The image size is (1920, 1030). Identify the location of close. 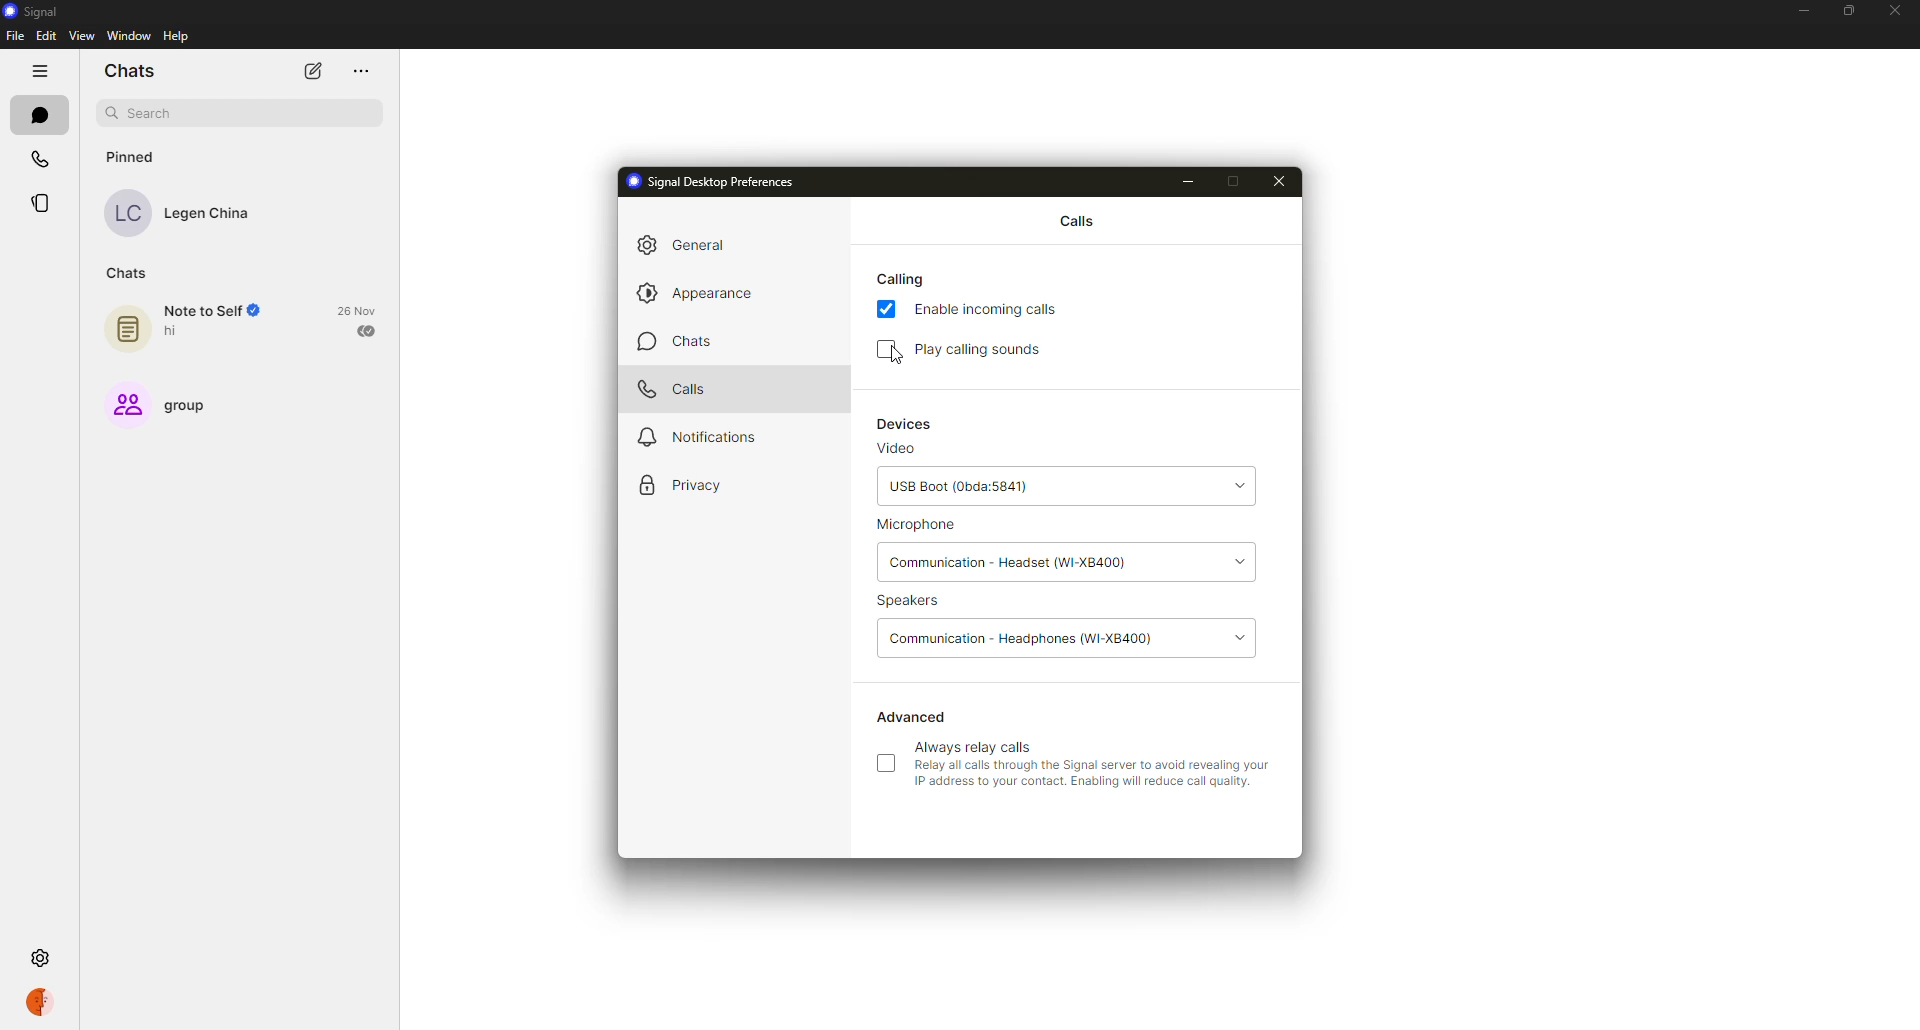
(1893, 12).